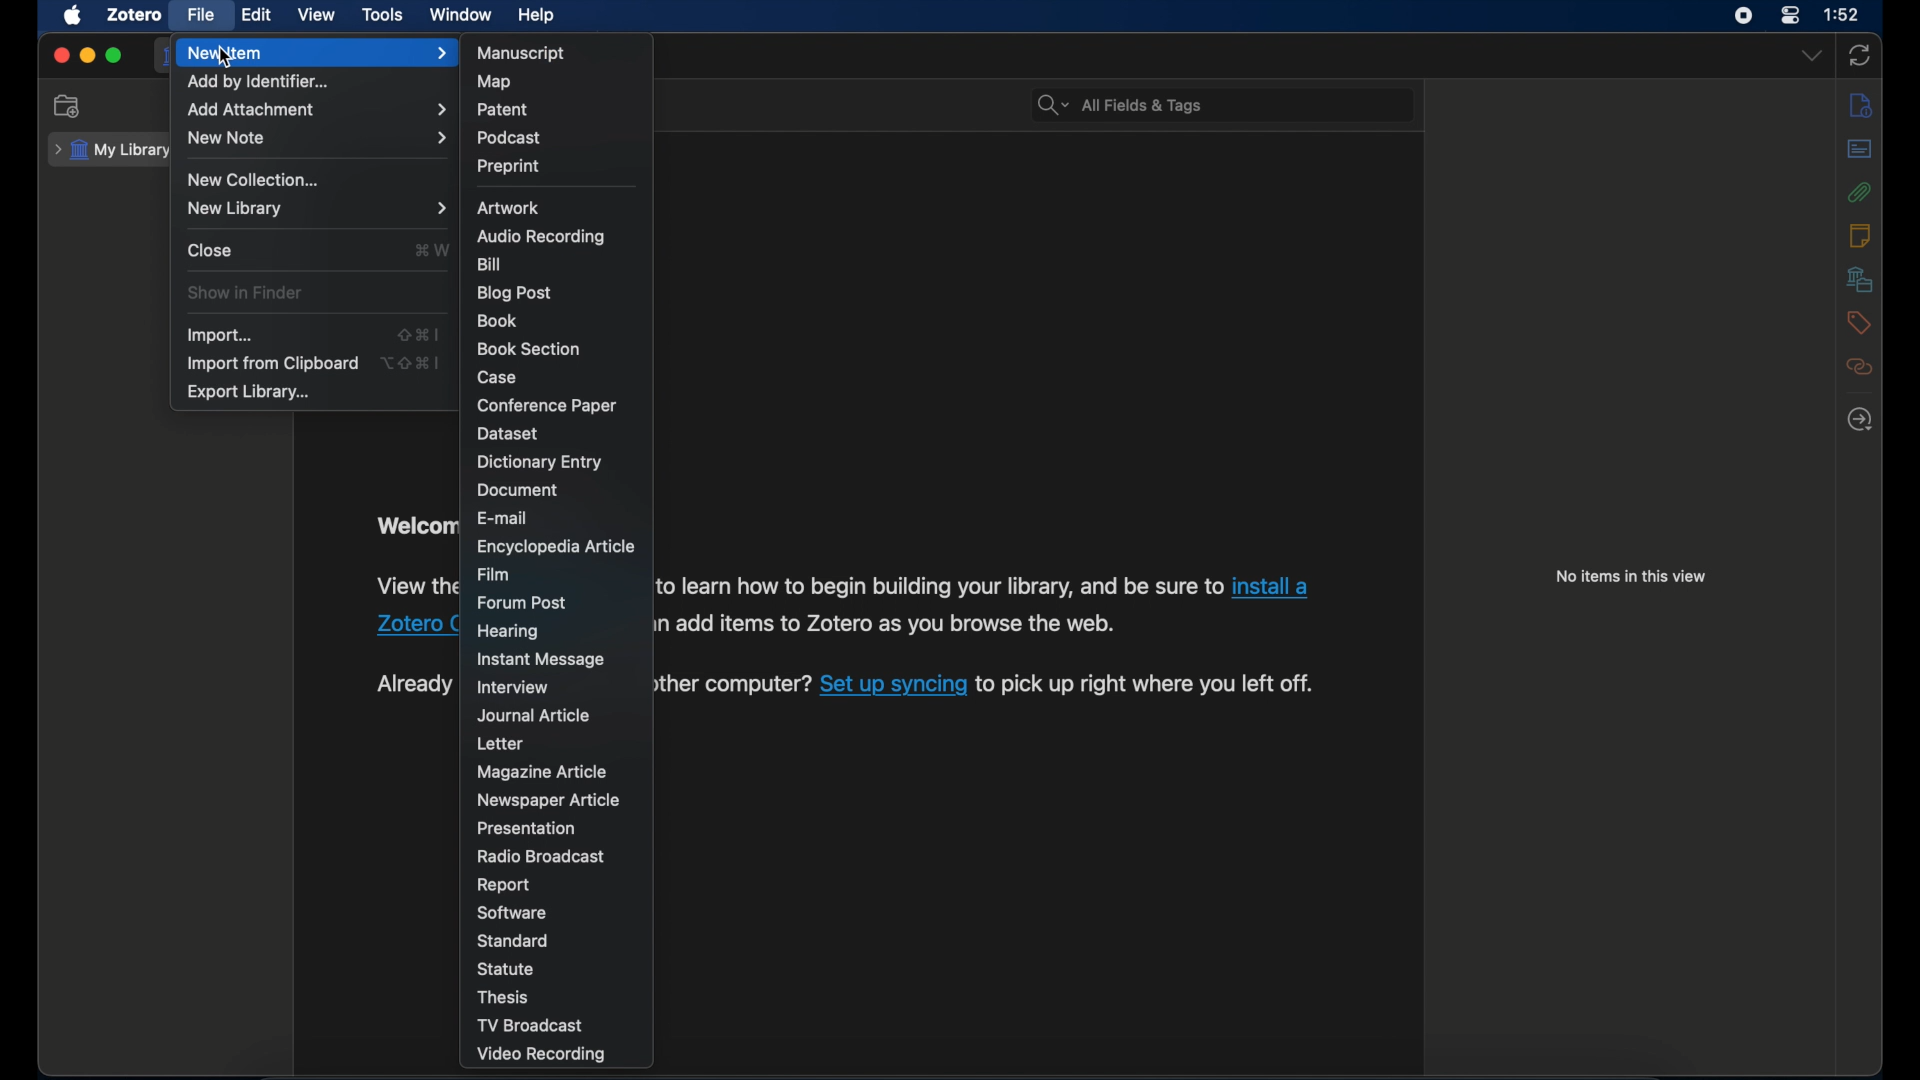  I want to click on new collection, so click(68, 106).